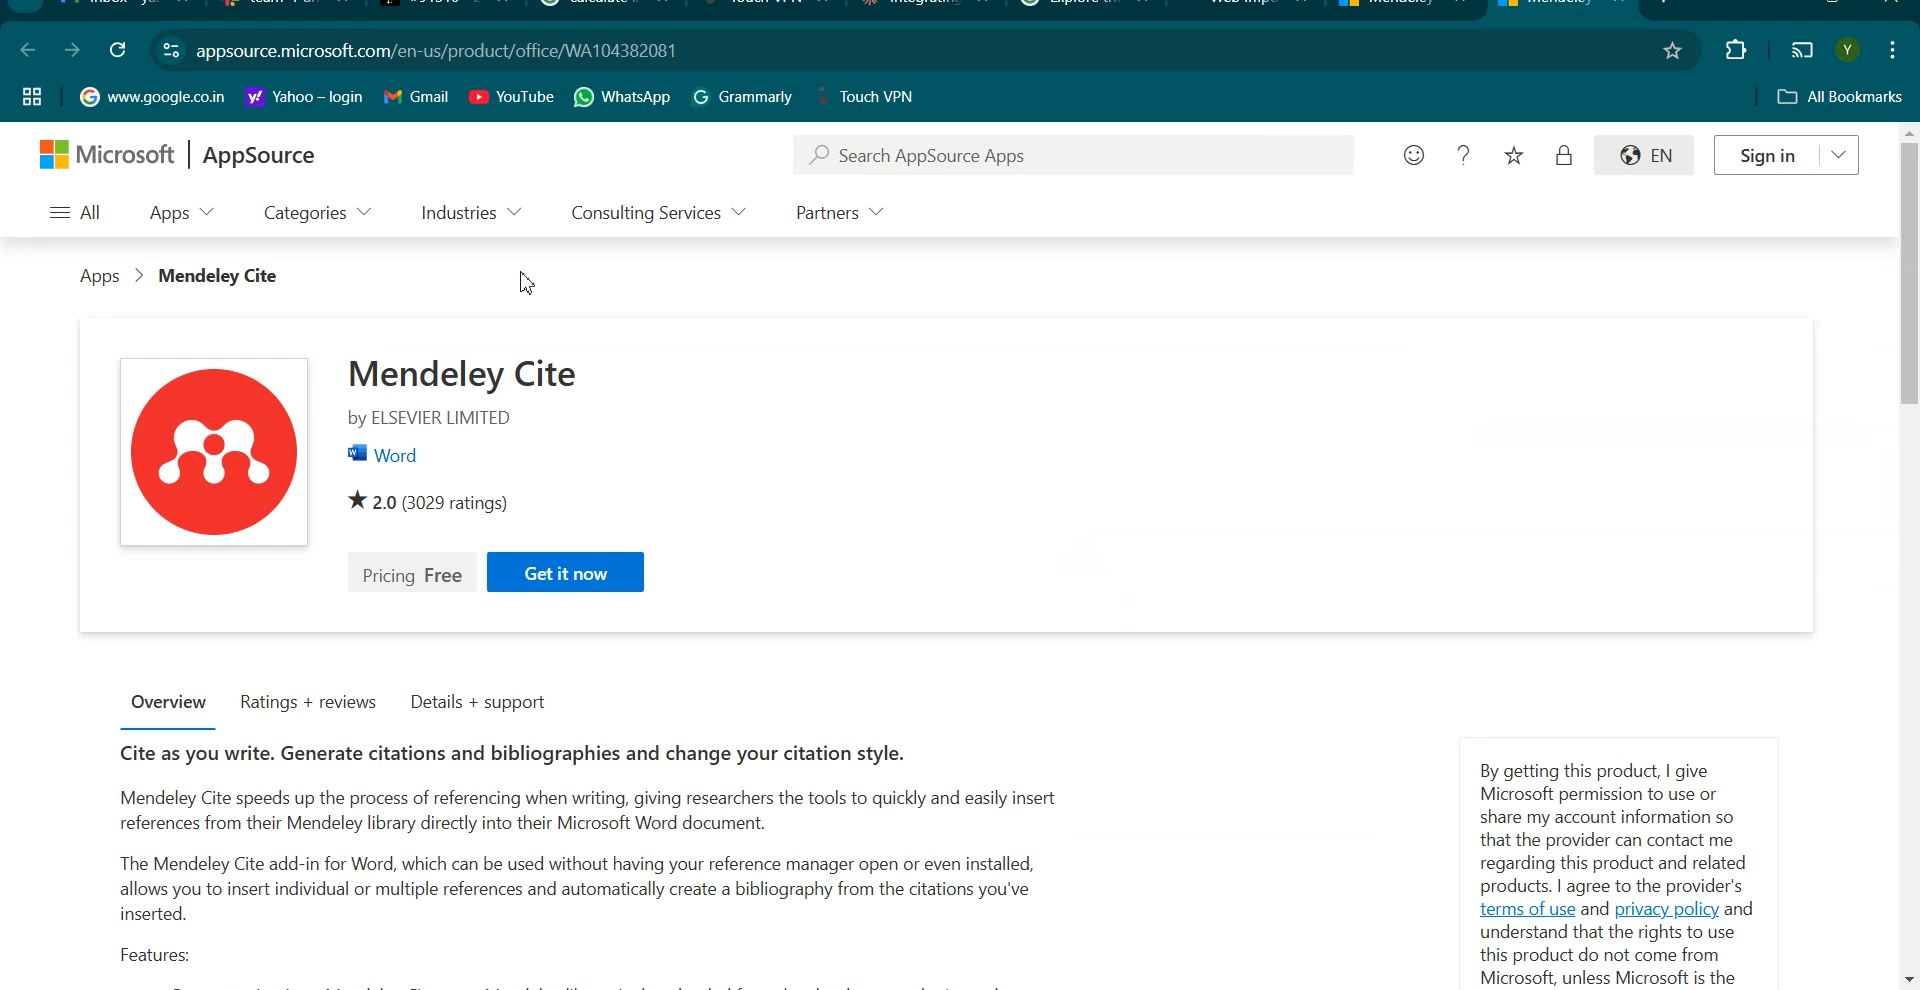  Describe the element at coordinates (215, 449) in the screenshot. I see `Logo` at that location.